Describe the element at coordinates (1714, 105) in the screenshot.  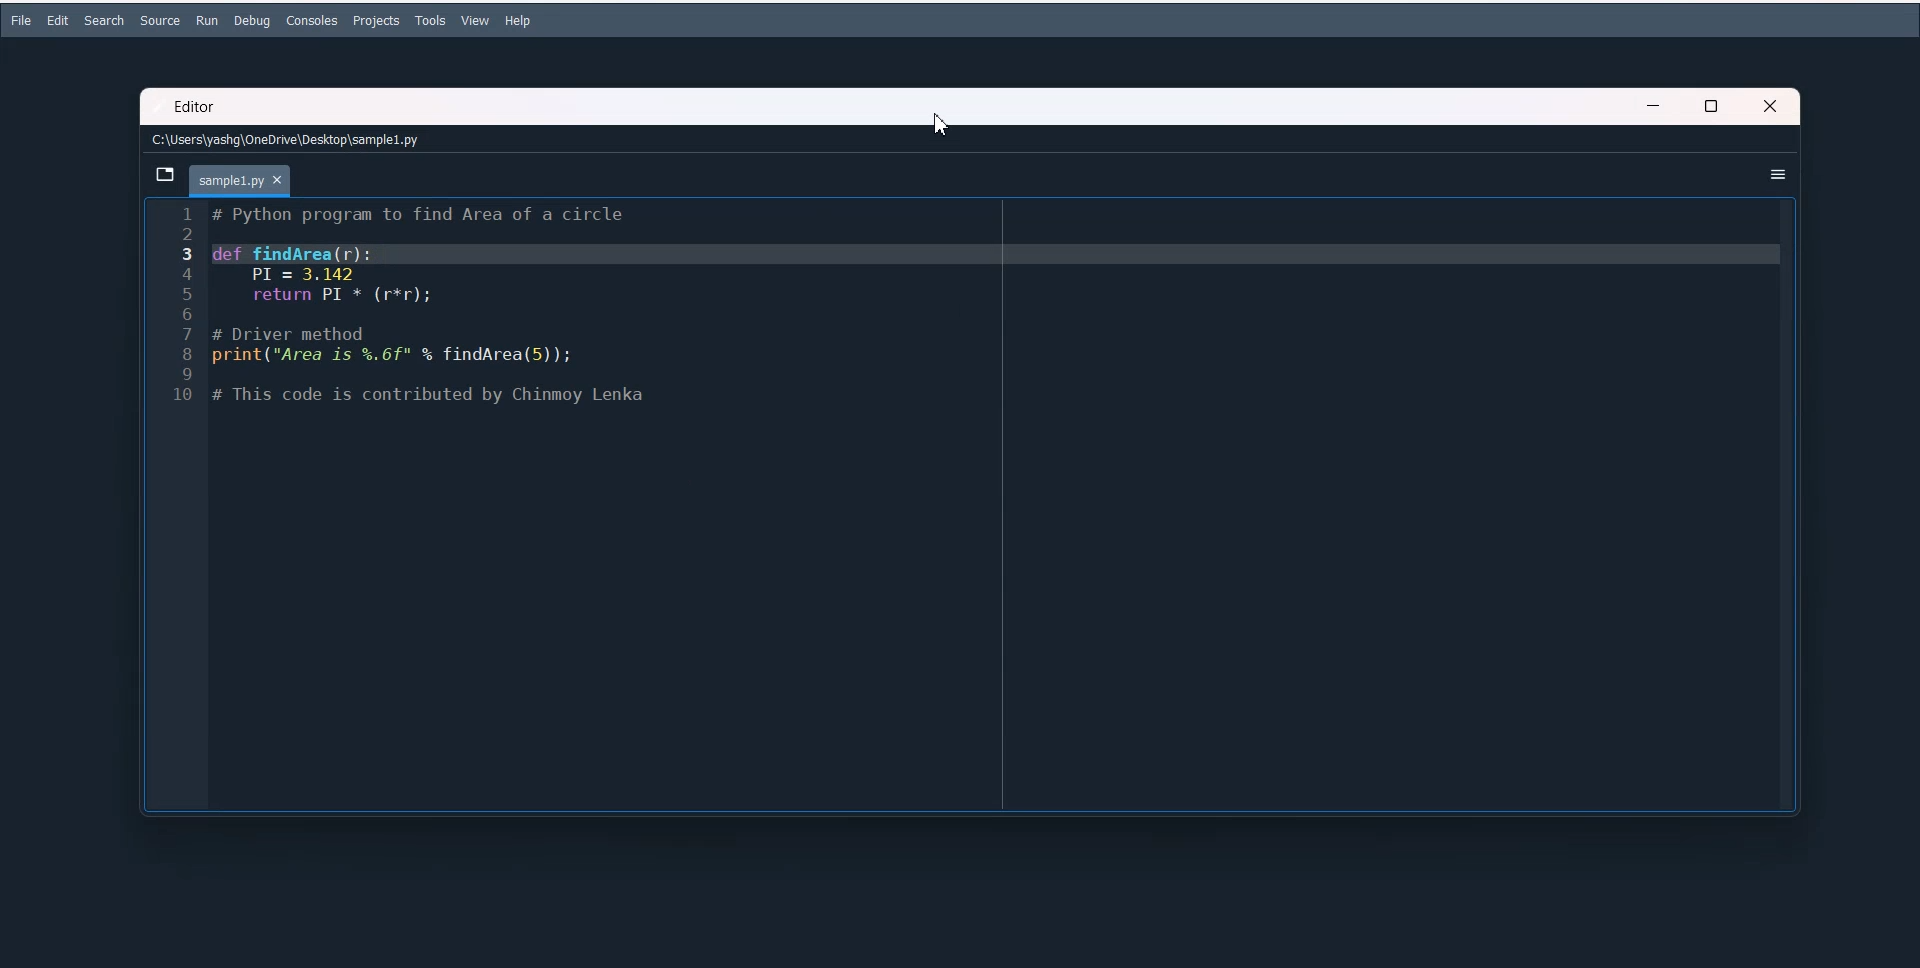
I see `Maximize` at that location.